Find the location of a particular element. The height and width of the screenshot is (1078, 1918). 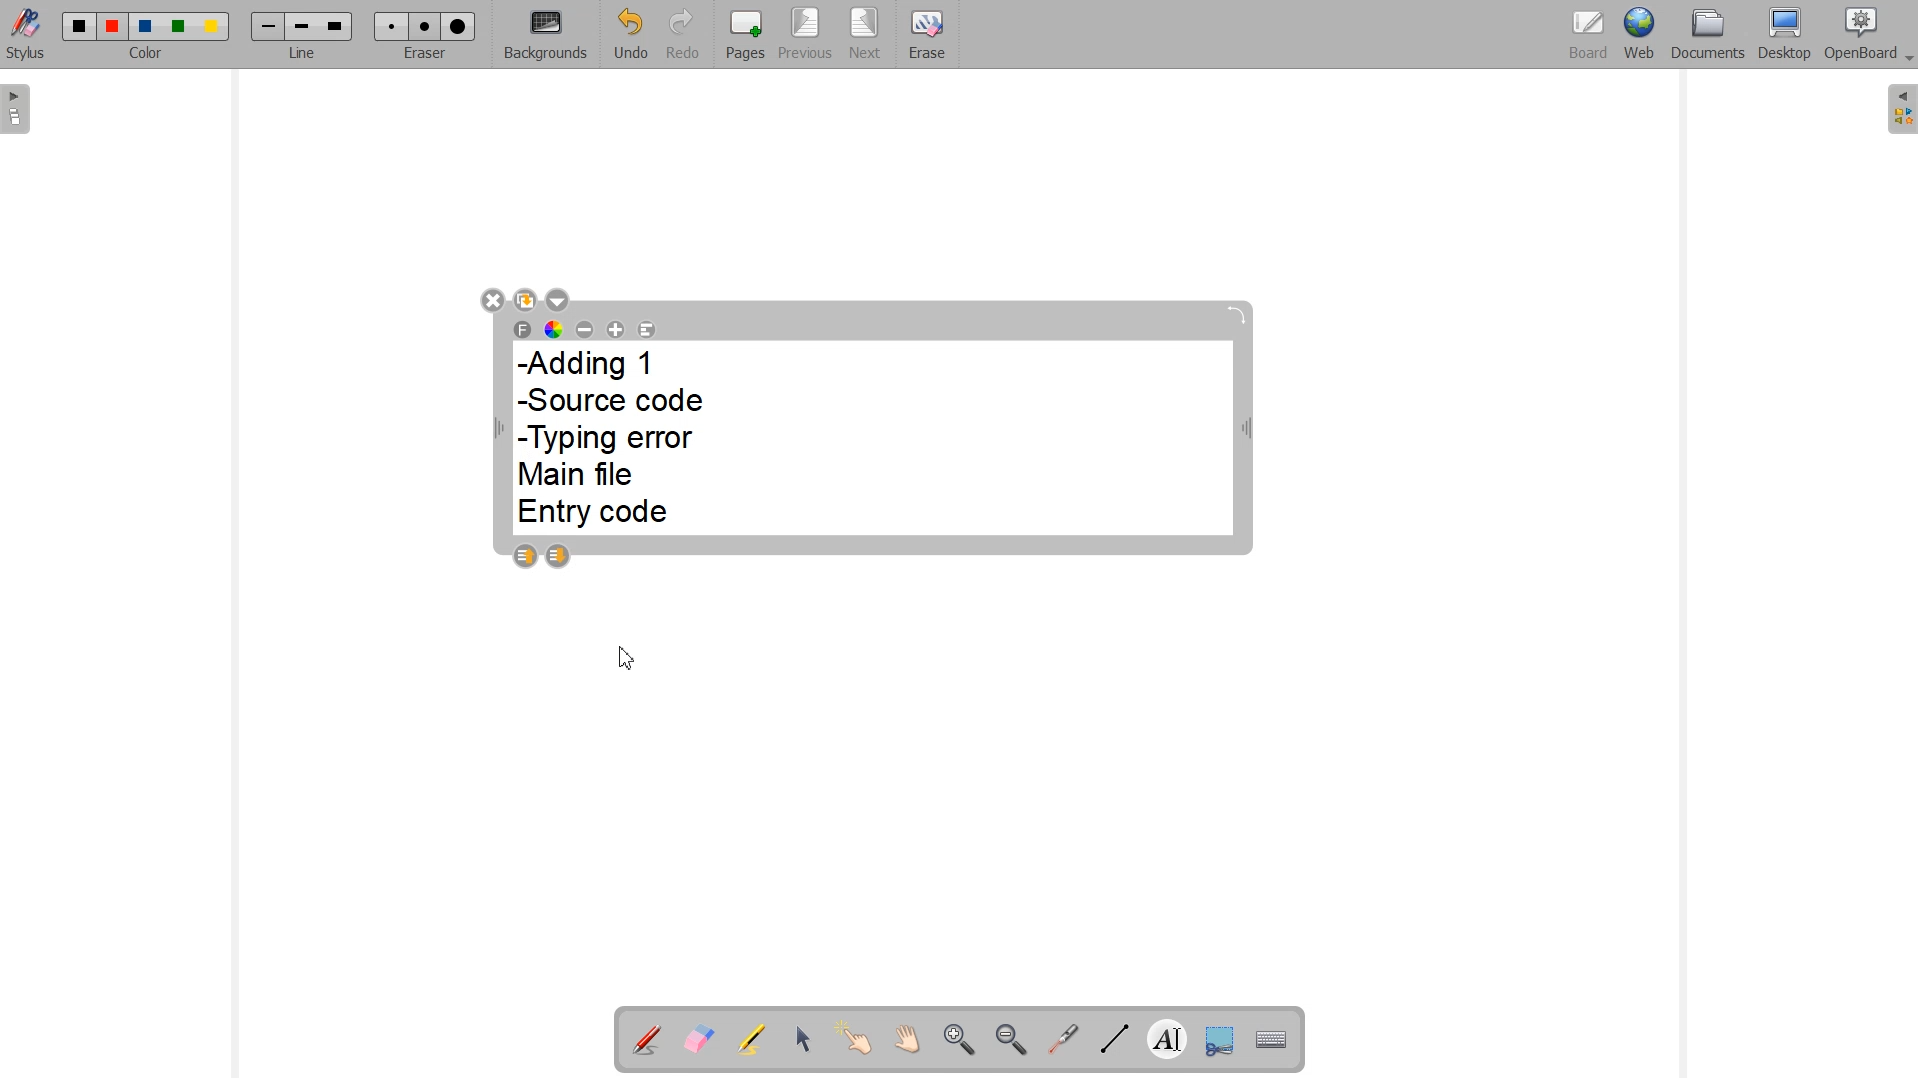

Small line is located at coordinates (269, 27).